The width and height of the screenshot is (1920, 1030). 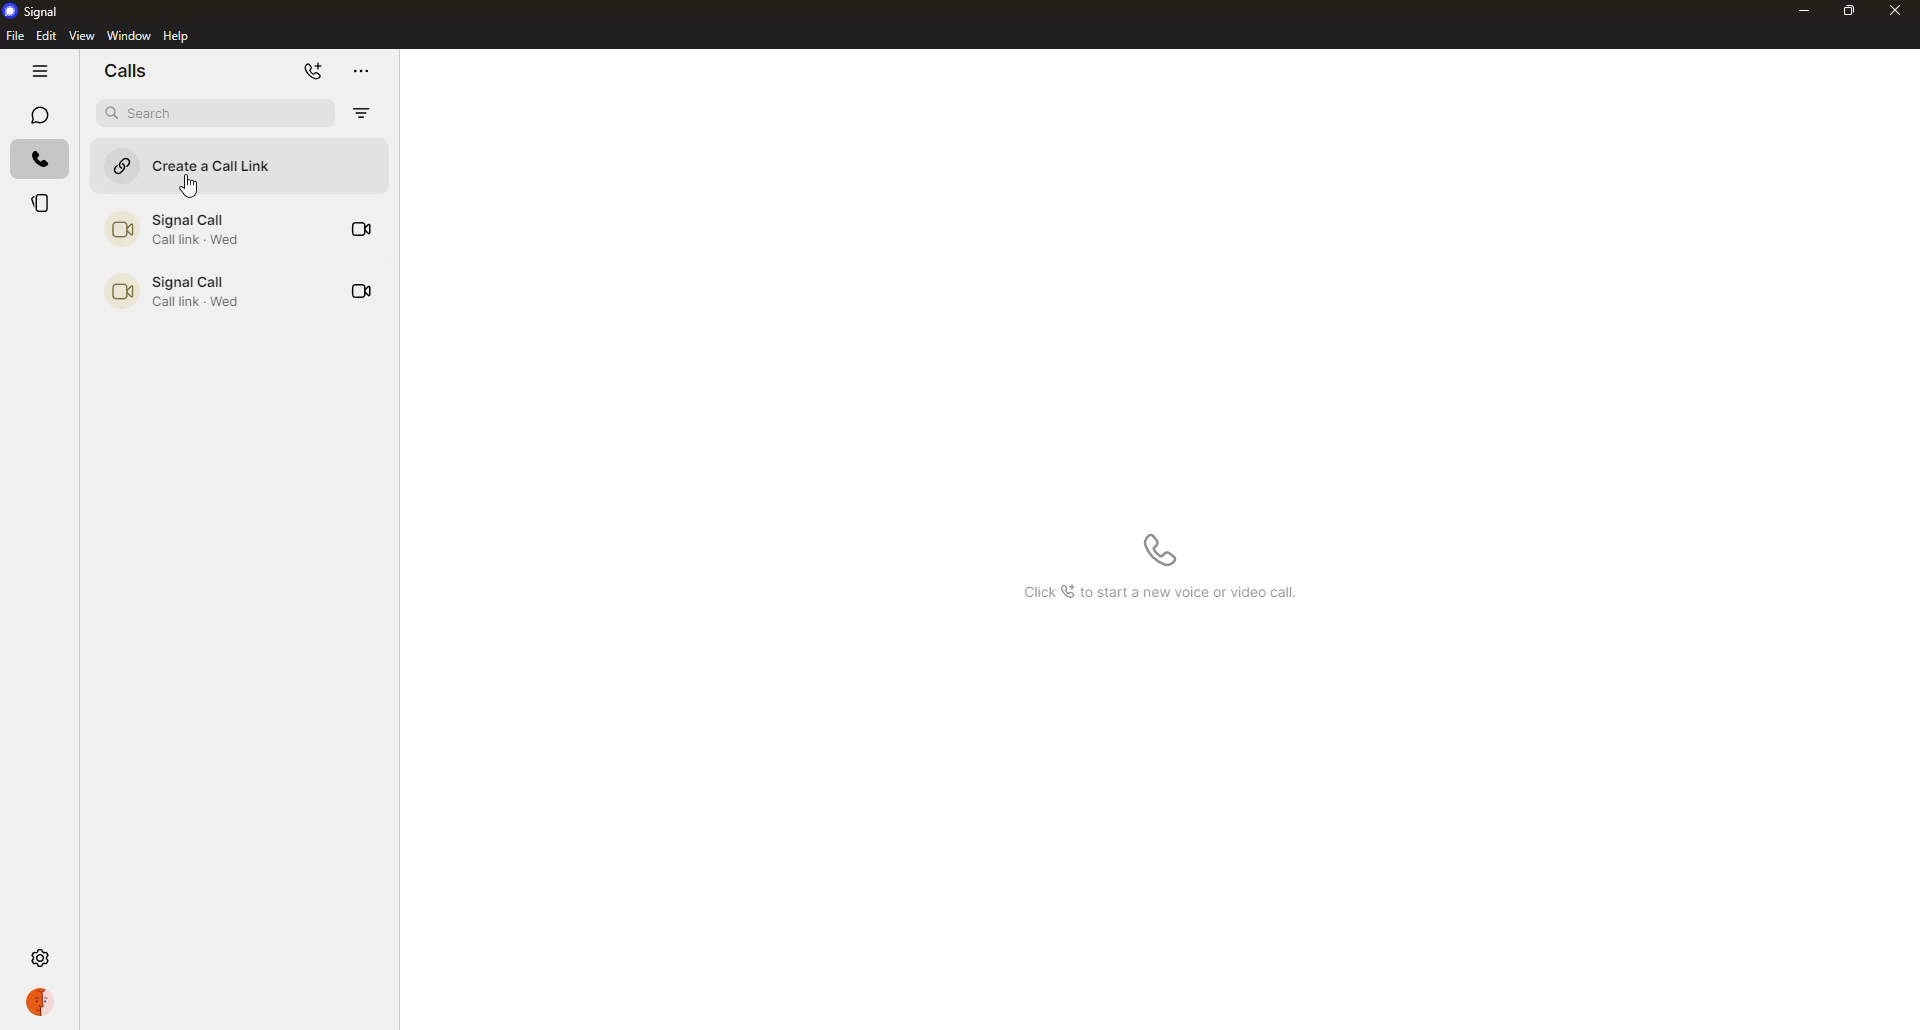 What do you see at coordinates (241, 162) in the screenshot?
I see `create a call link` at bounding box center [241, 162].